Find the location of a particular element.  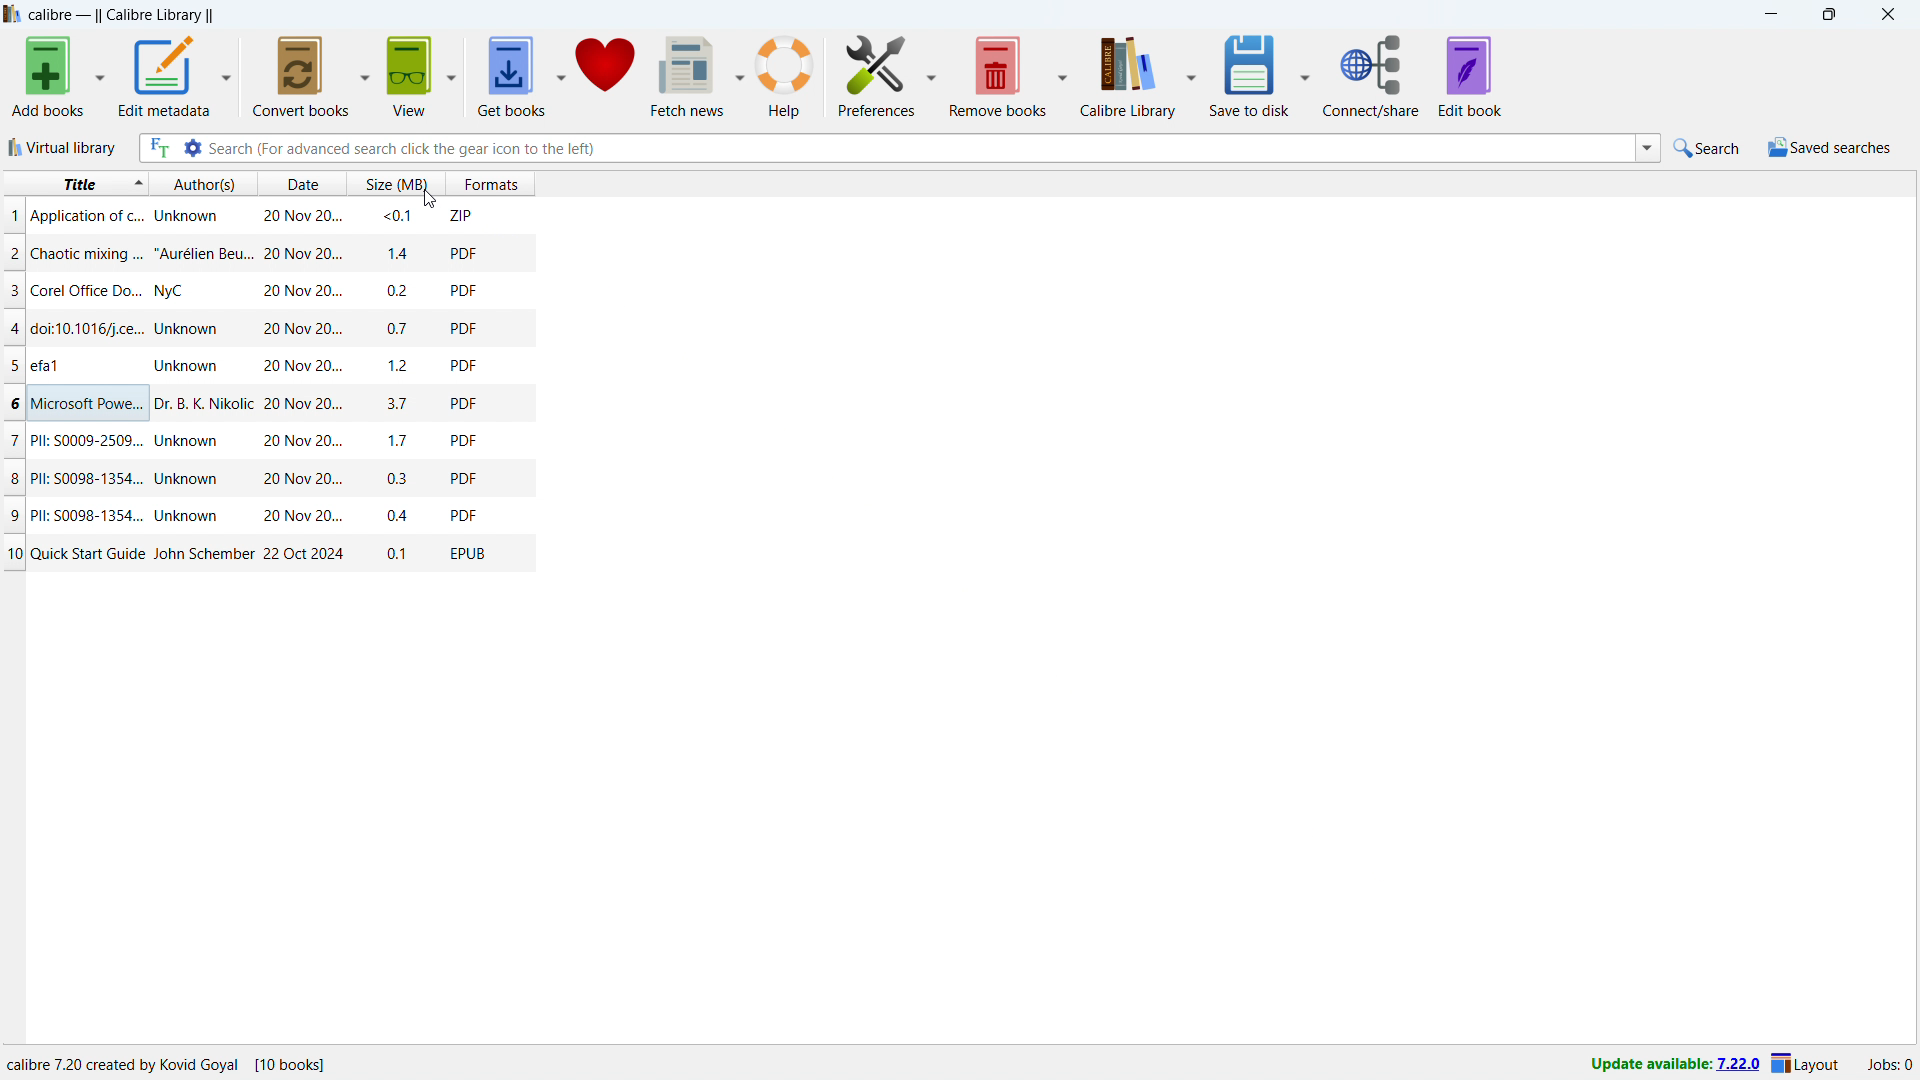

formats is located at coordinates (491, 184).